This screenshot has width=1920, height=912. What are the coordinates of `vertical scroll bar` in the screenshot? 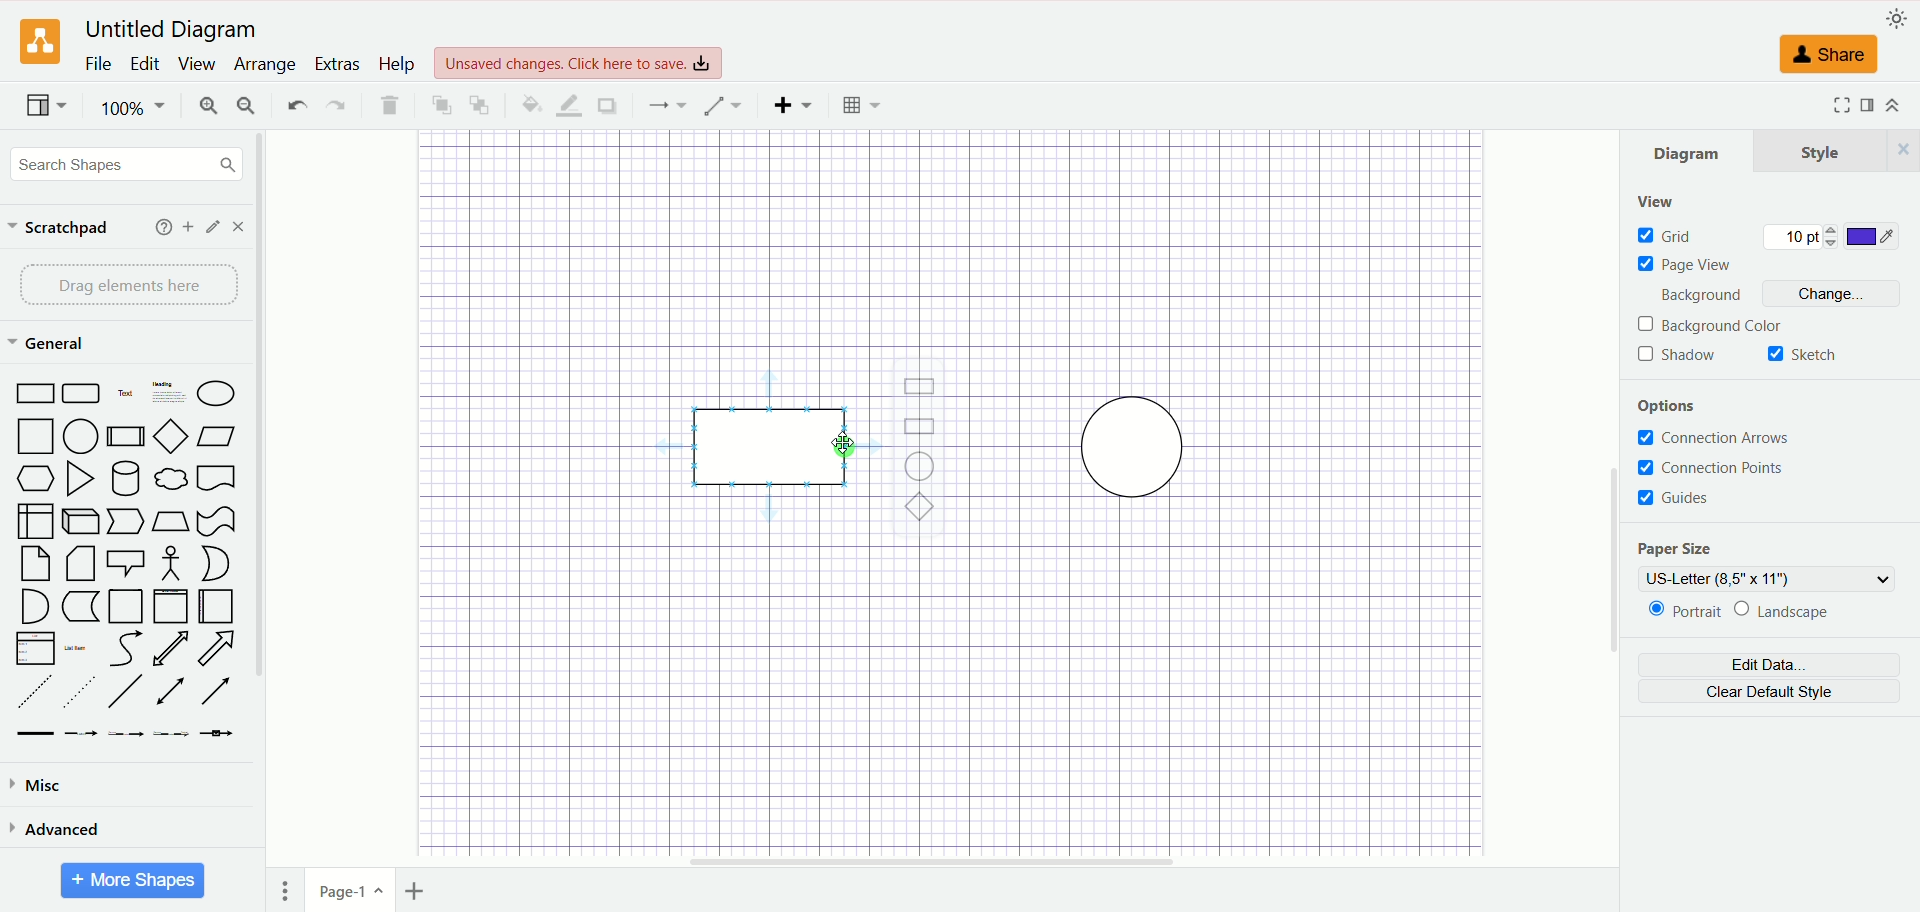 It's located at (257, 521).